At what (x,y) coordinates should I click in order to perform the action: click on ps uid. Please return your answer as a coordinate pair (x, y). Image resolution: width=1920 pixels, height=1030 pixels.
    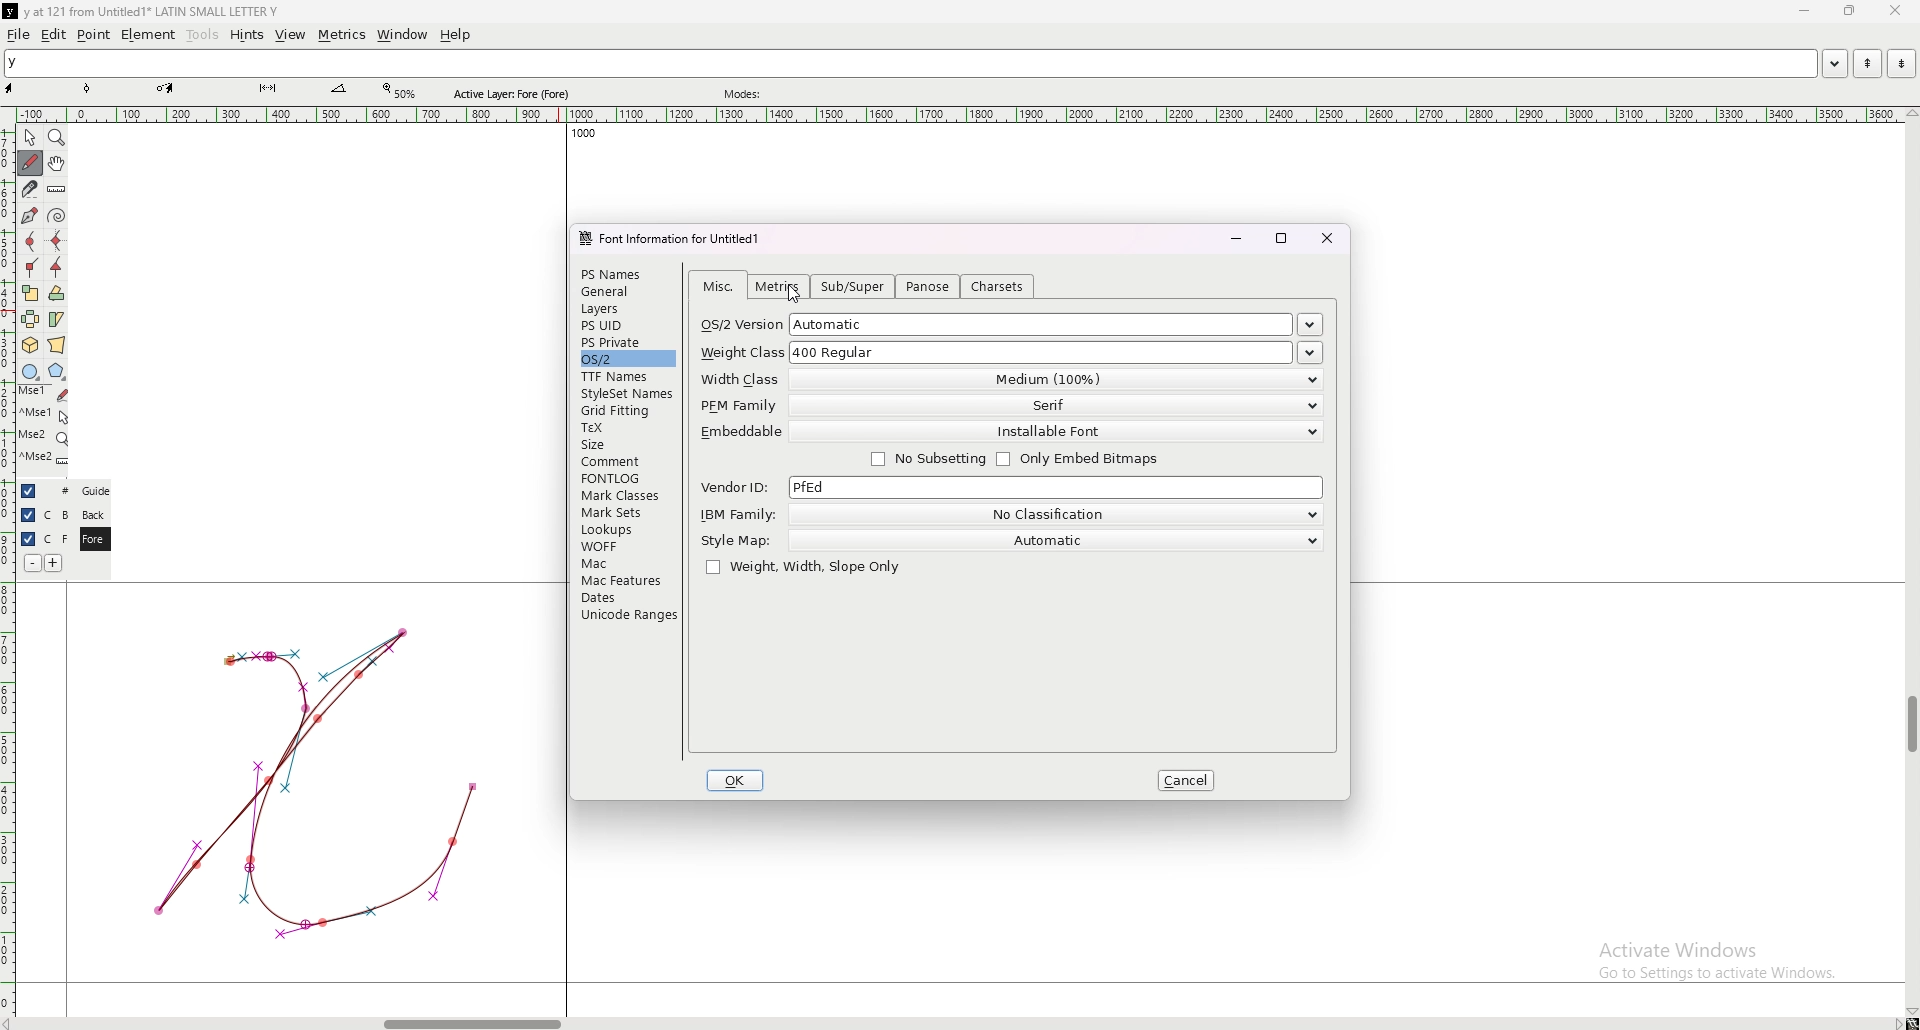
    Looking at the image, I should click on (627, 326).